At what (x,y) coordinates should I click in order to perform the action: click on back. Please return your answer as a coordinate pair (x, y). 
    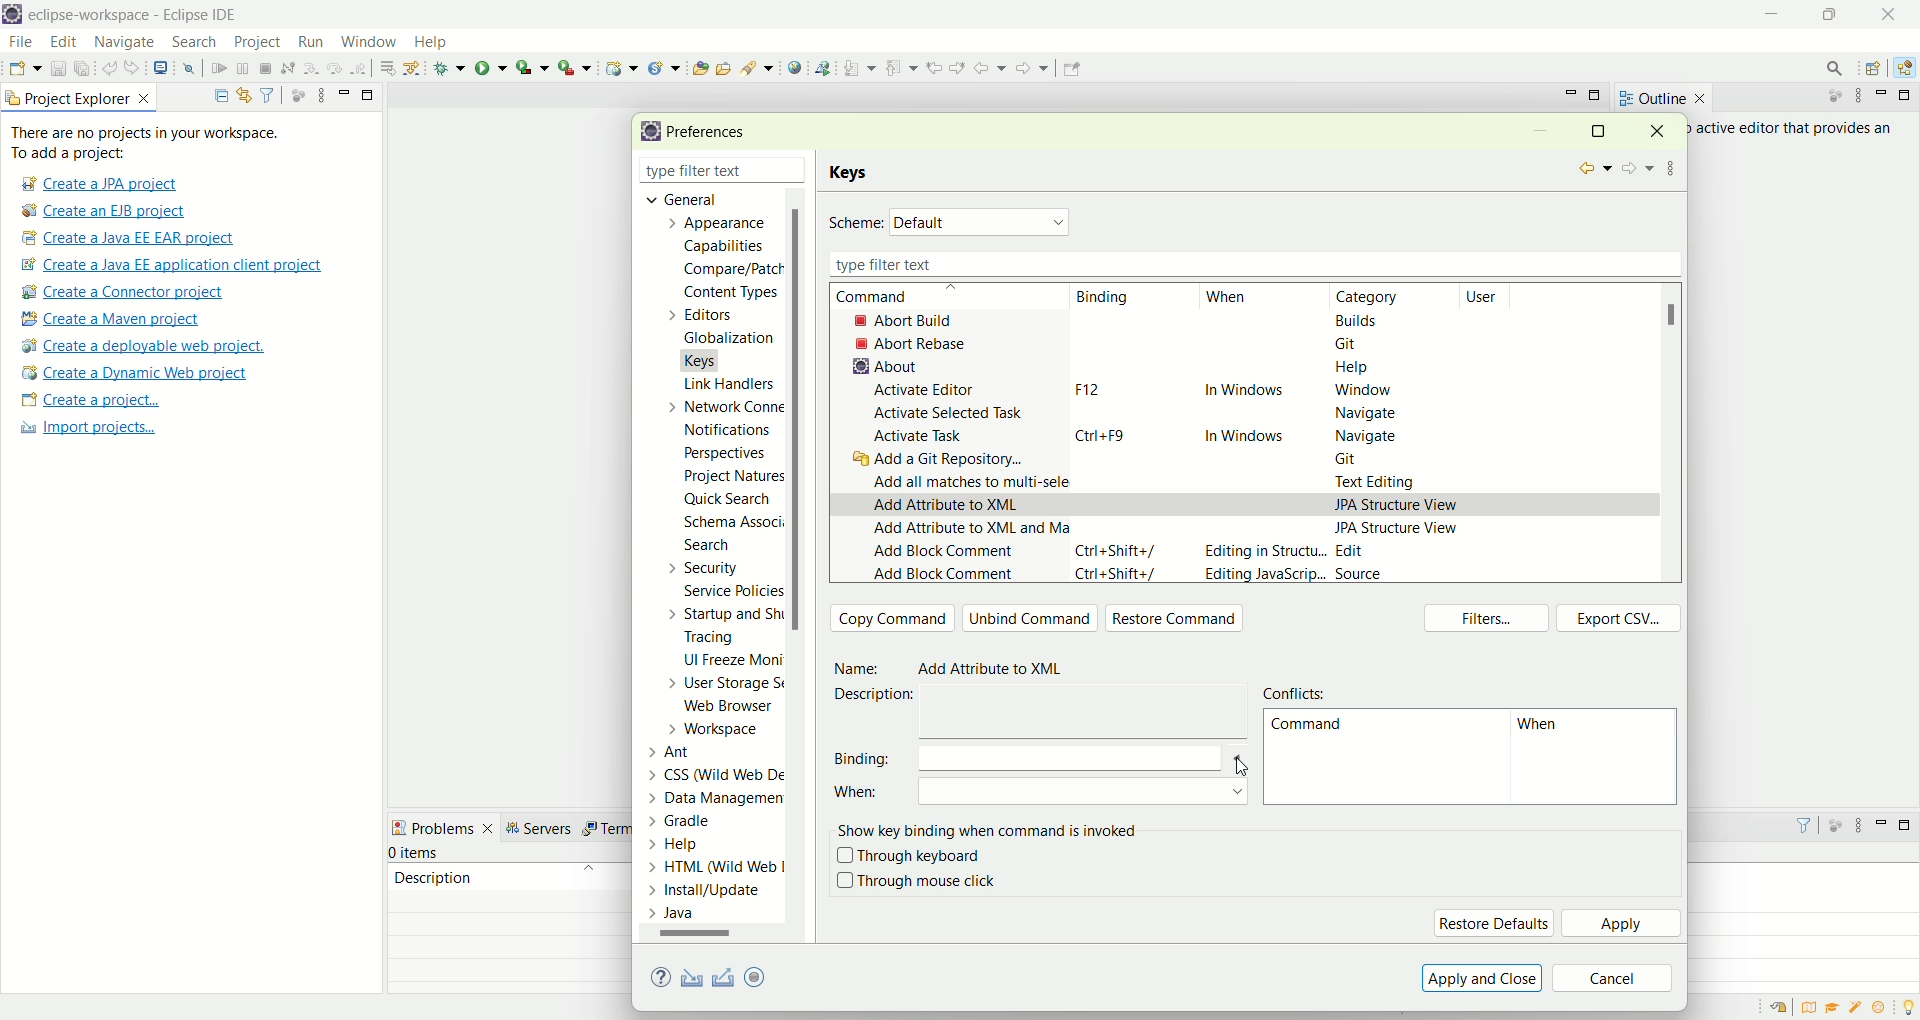
    Looking at the image, I should click on (1592, 169).